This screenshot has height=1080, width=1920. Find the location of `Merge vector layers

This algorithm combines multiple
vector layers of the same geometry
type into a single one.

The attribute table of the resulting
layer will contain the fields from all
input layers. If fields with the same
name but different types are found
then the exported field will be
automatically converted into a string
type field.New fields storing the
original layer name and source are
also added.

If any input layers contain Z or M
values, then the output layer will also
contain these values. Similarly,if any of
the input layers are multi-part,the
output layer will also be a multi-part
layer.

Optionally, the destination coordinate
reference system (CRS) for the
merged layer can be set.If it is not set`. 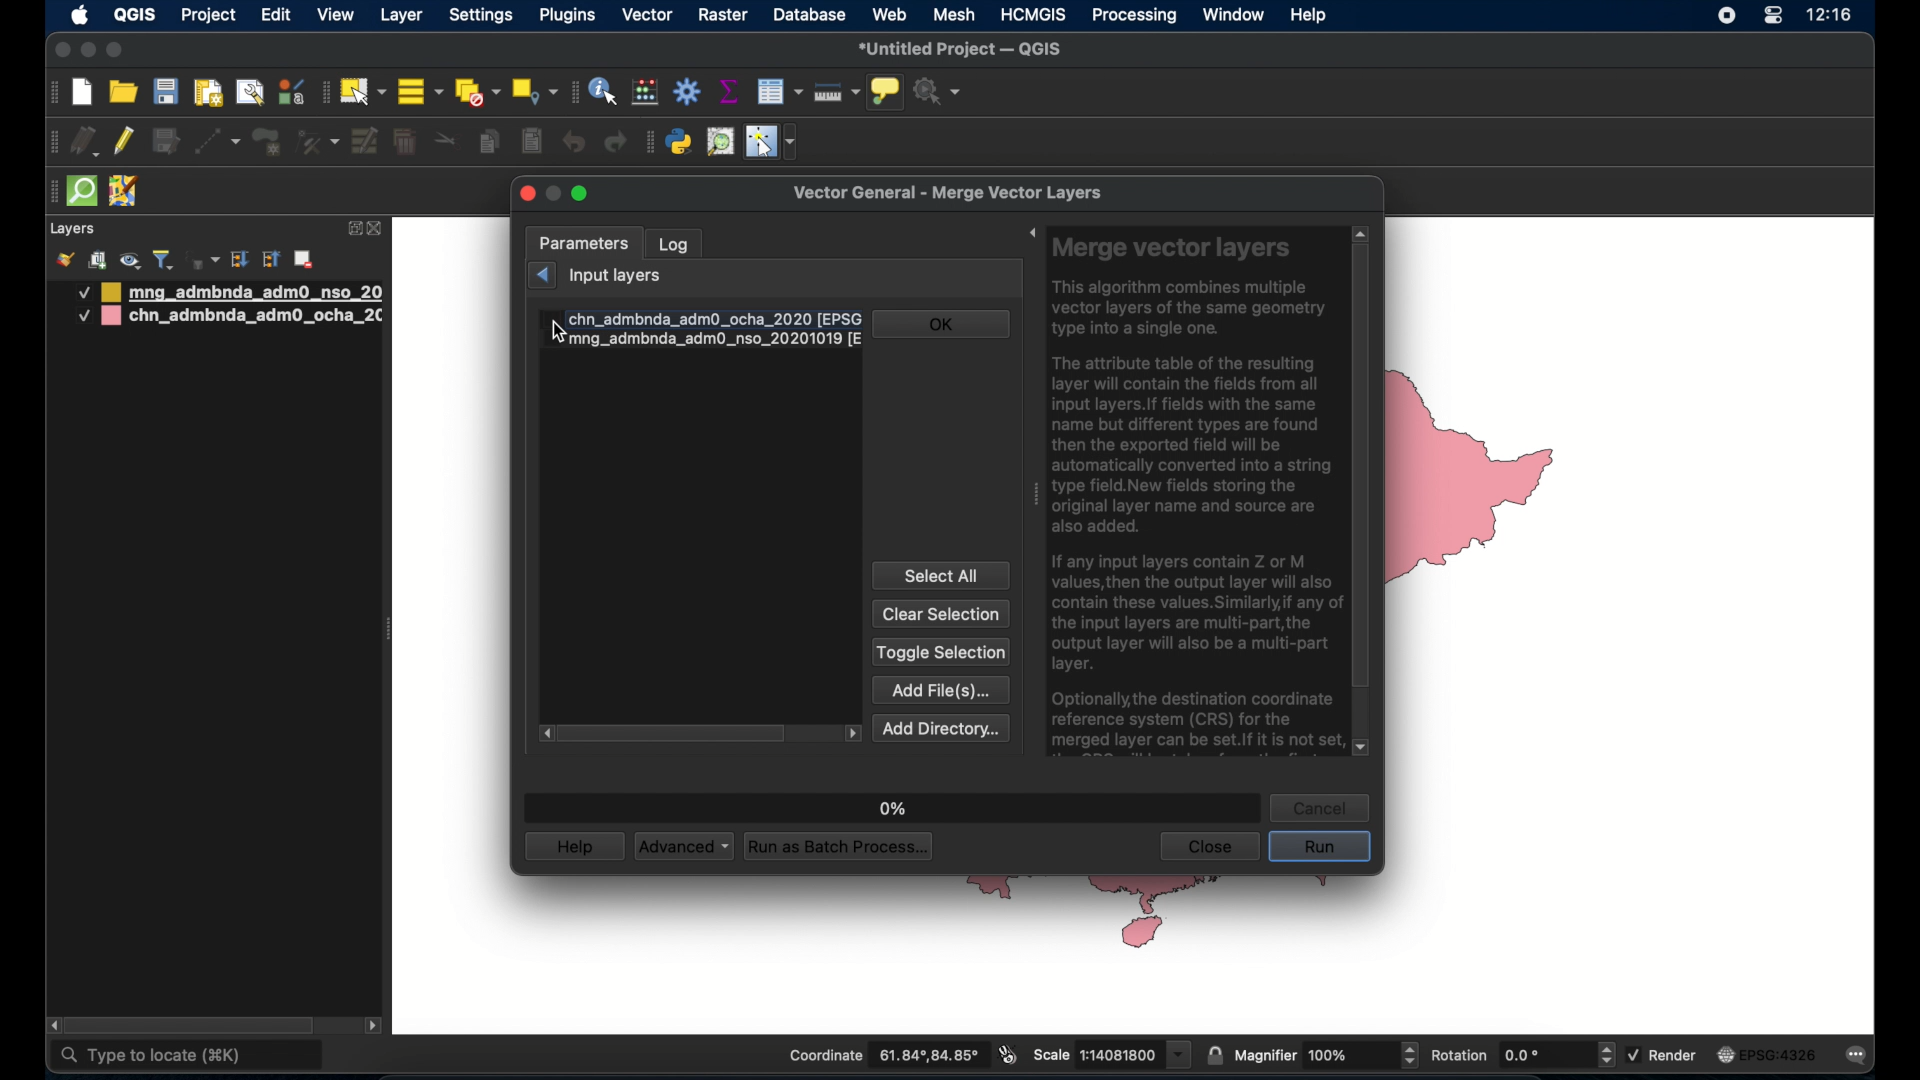

Merge vector layers

This algorithm combines multiple
vector layers of the same geometry
type into a single one.

The attribute table of the resulting
layer will contain the fields from all
input layers. If fields with the same
name but different types are found
then the exported field will be
automatically converted into a string
type field.New fields storing the
original layer name and source are
also added.

If any input layers contain Z or M
values, then the output layer will also
contain these values. Similarly,if any of
the input layers are multi-part,the
output layer will also be a multi-part
layer.

Optionally, the destination coordinate
reference system (CRS) for the
merged layer can be set.If it is not set is located at coordinates (1194, 494).